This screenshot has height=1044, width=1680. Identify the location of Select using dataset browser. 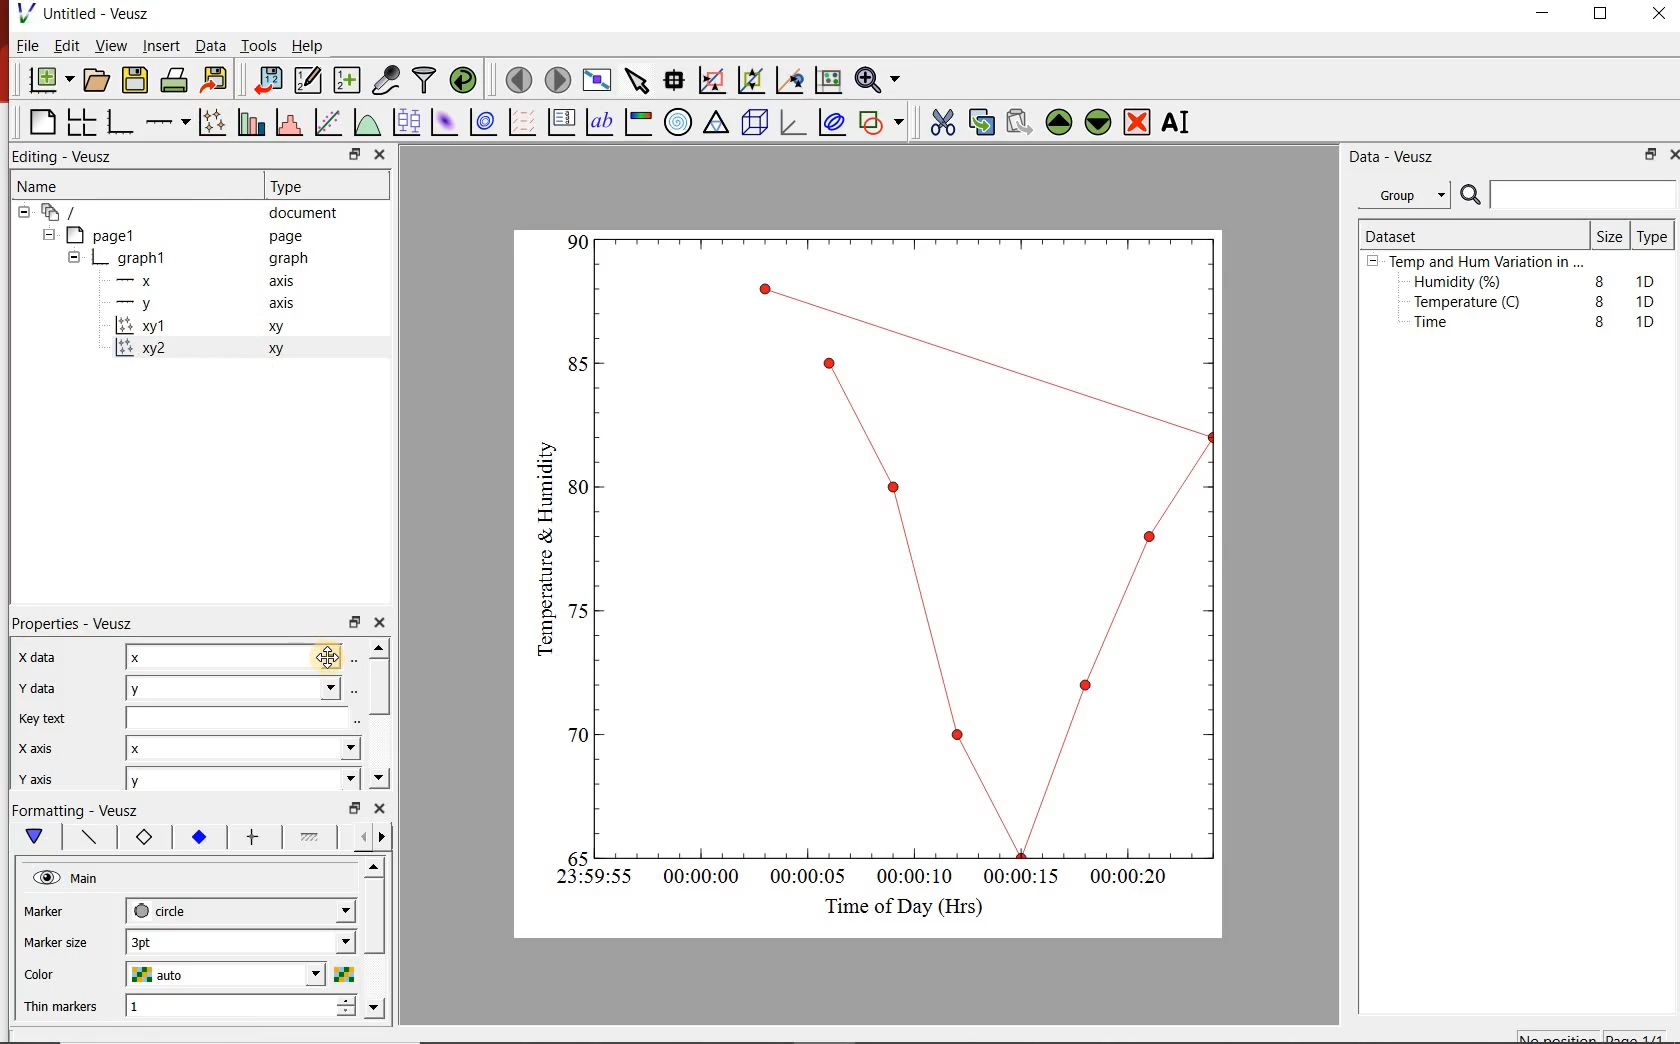
(355, 688).